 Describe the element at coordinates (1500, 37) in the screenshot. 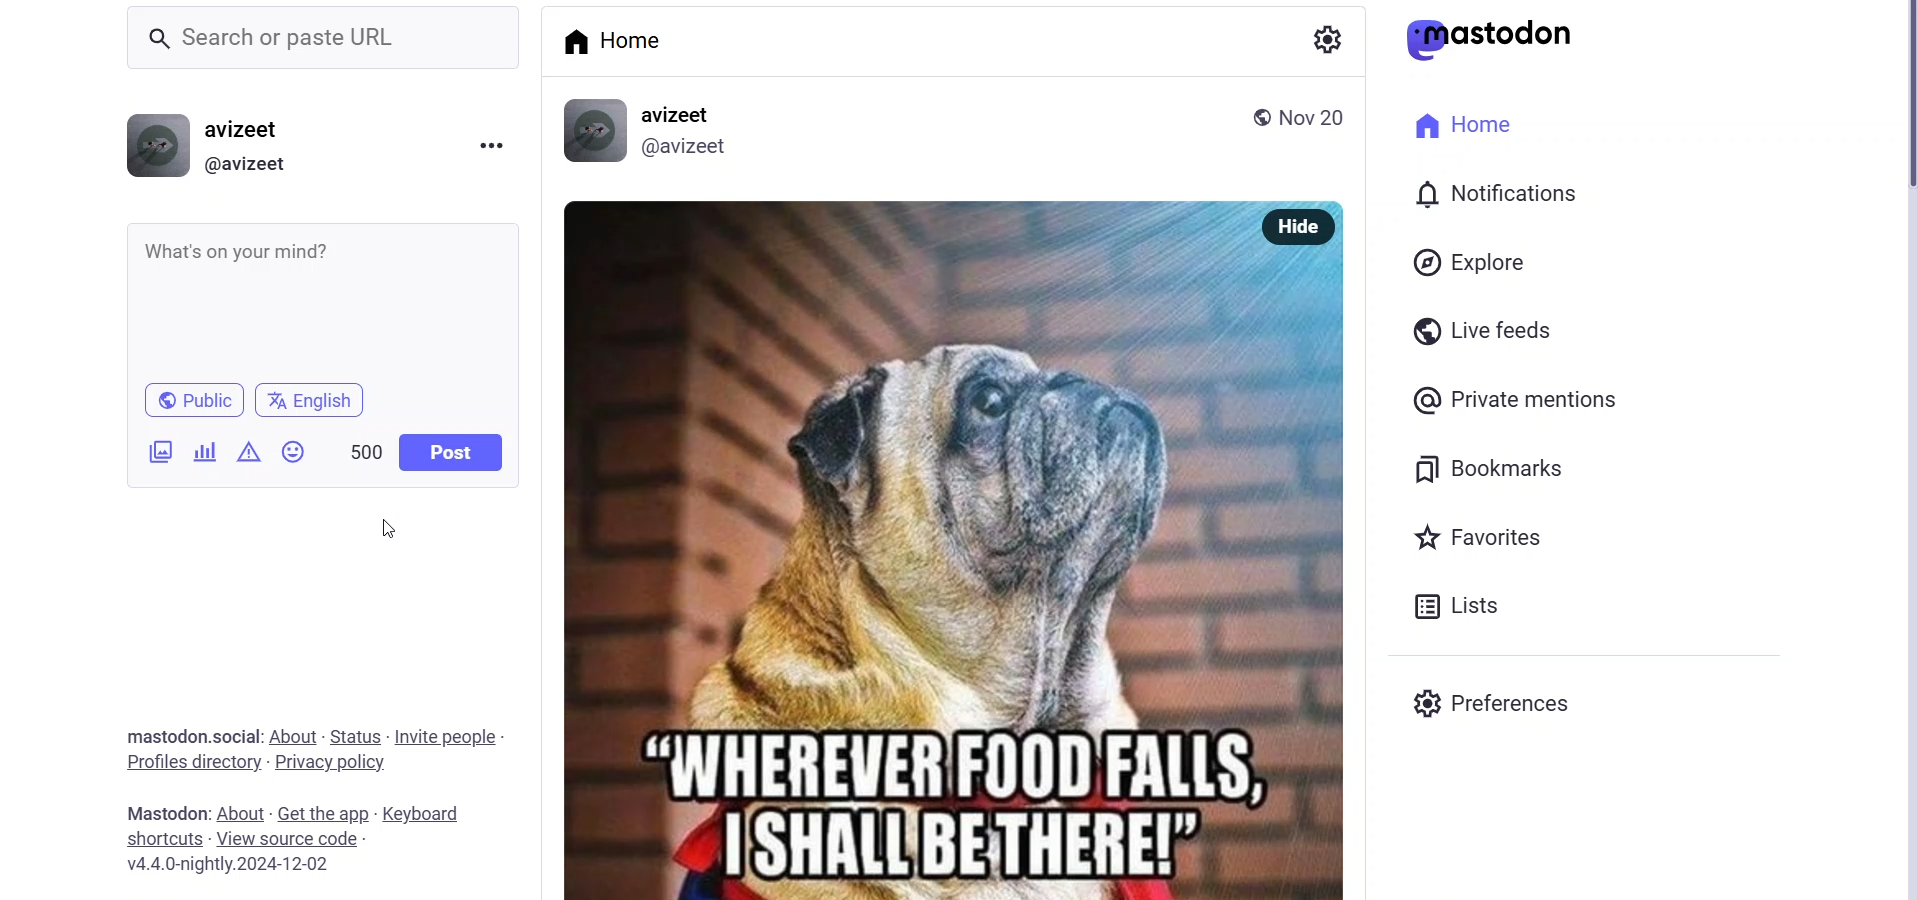

I see `mastodon ` at that location.